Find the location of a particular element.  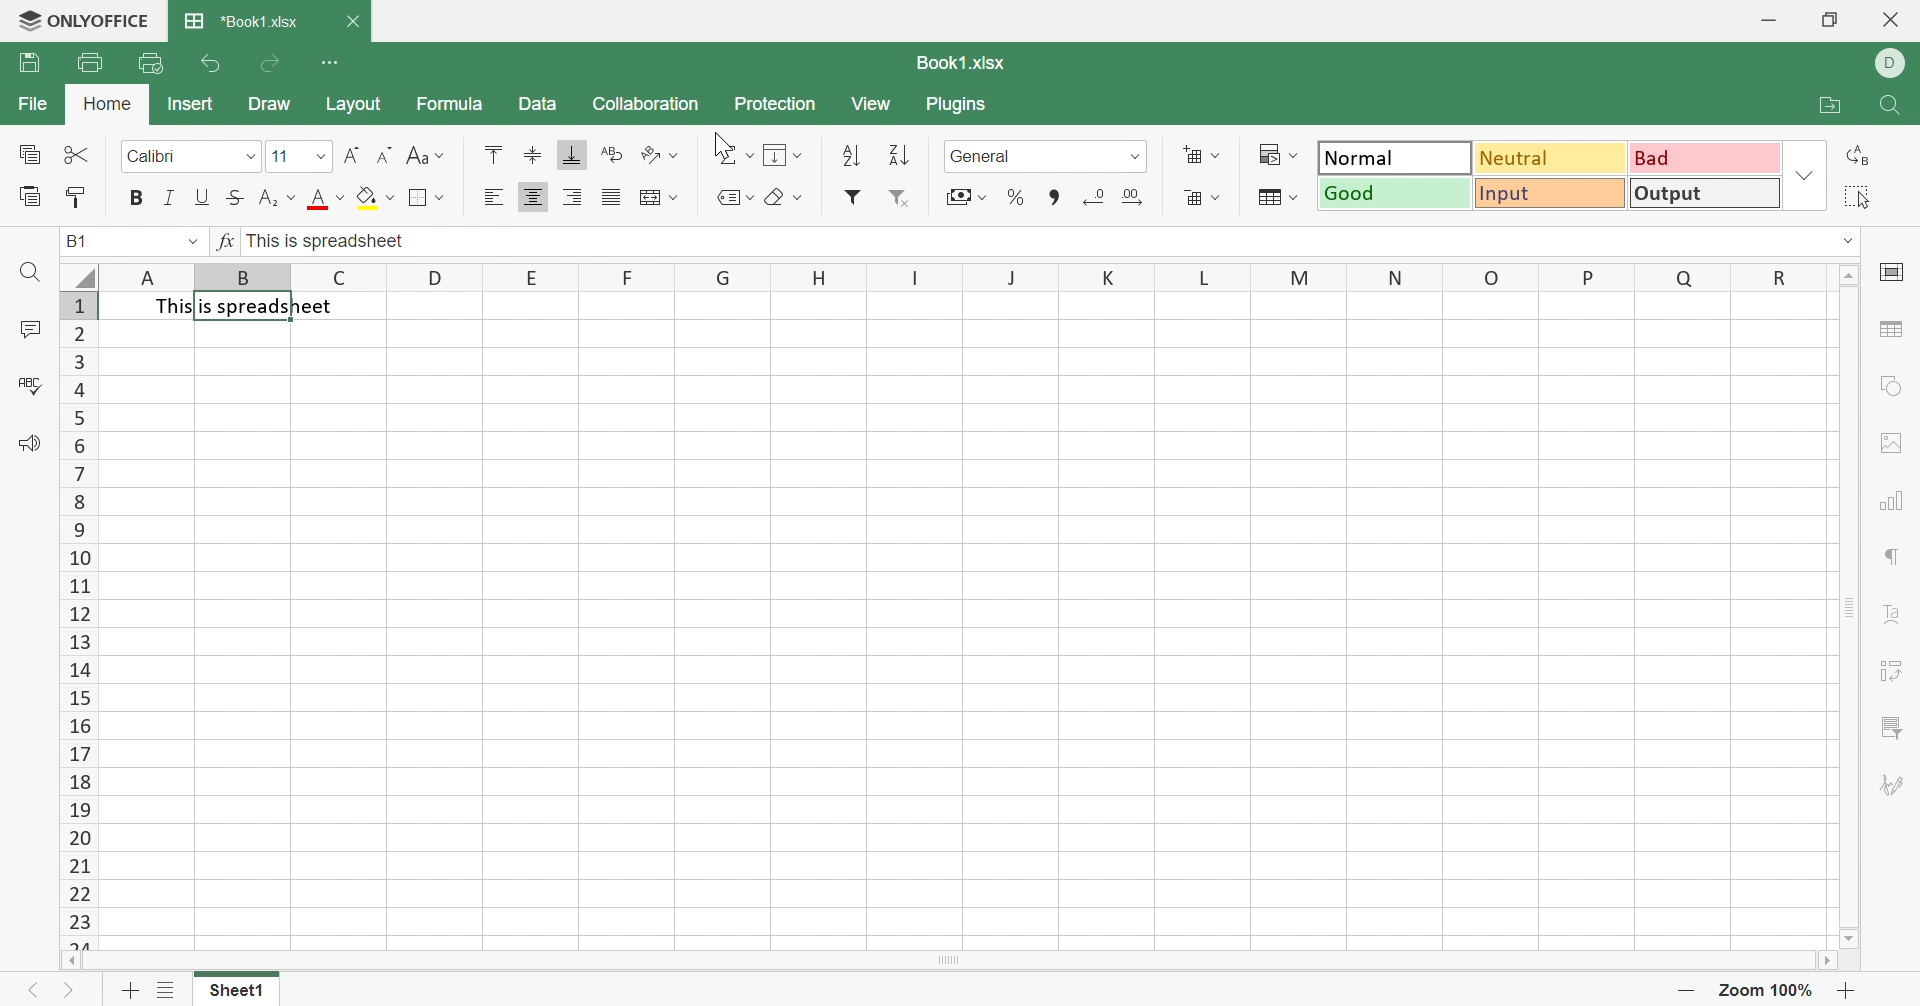

Font color is located at coordinates (316, 198).